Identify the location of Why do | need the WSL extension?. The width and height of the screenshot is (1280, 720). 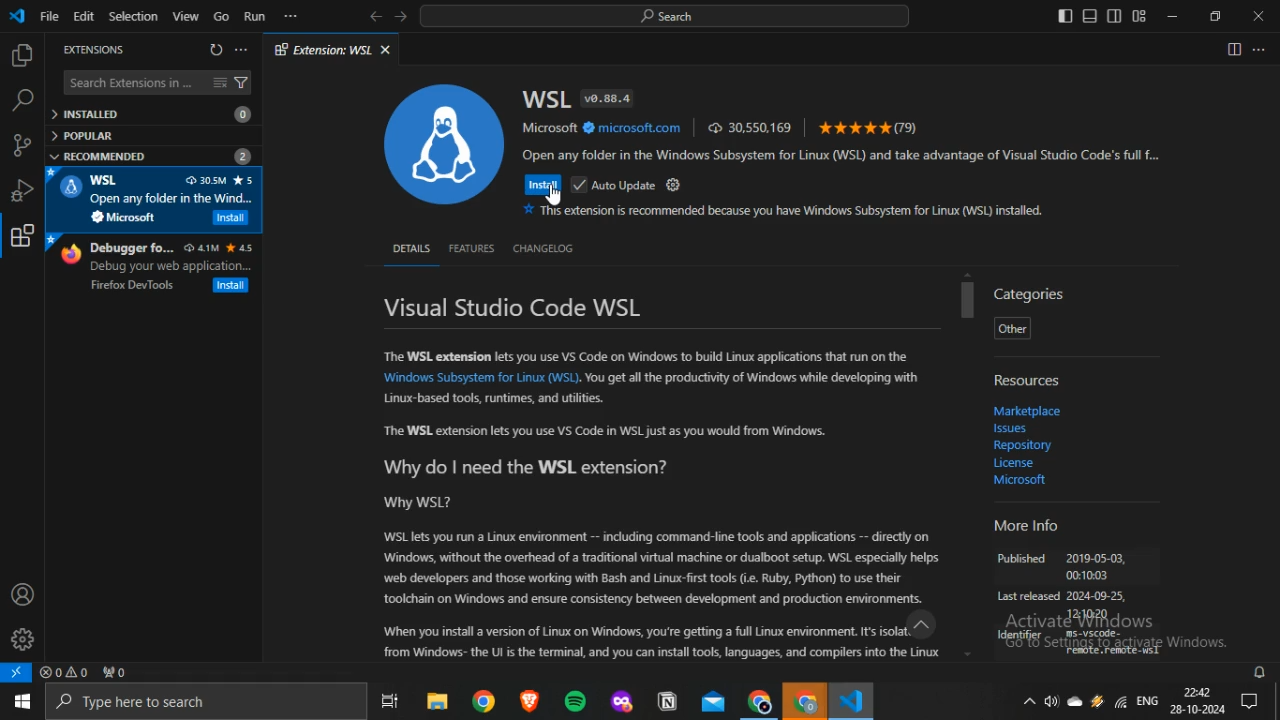
(526, 468).